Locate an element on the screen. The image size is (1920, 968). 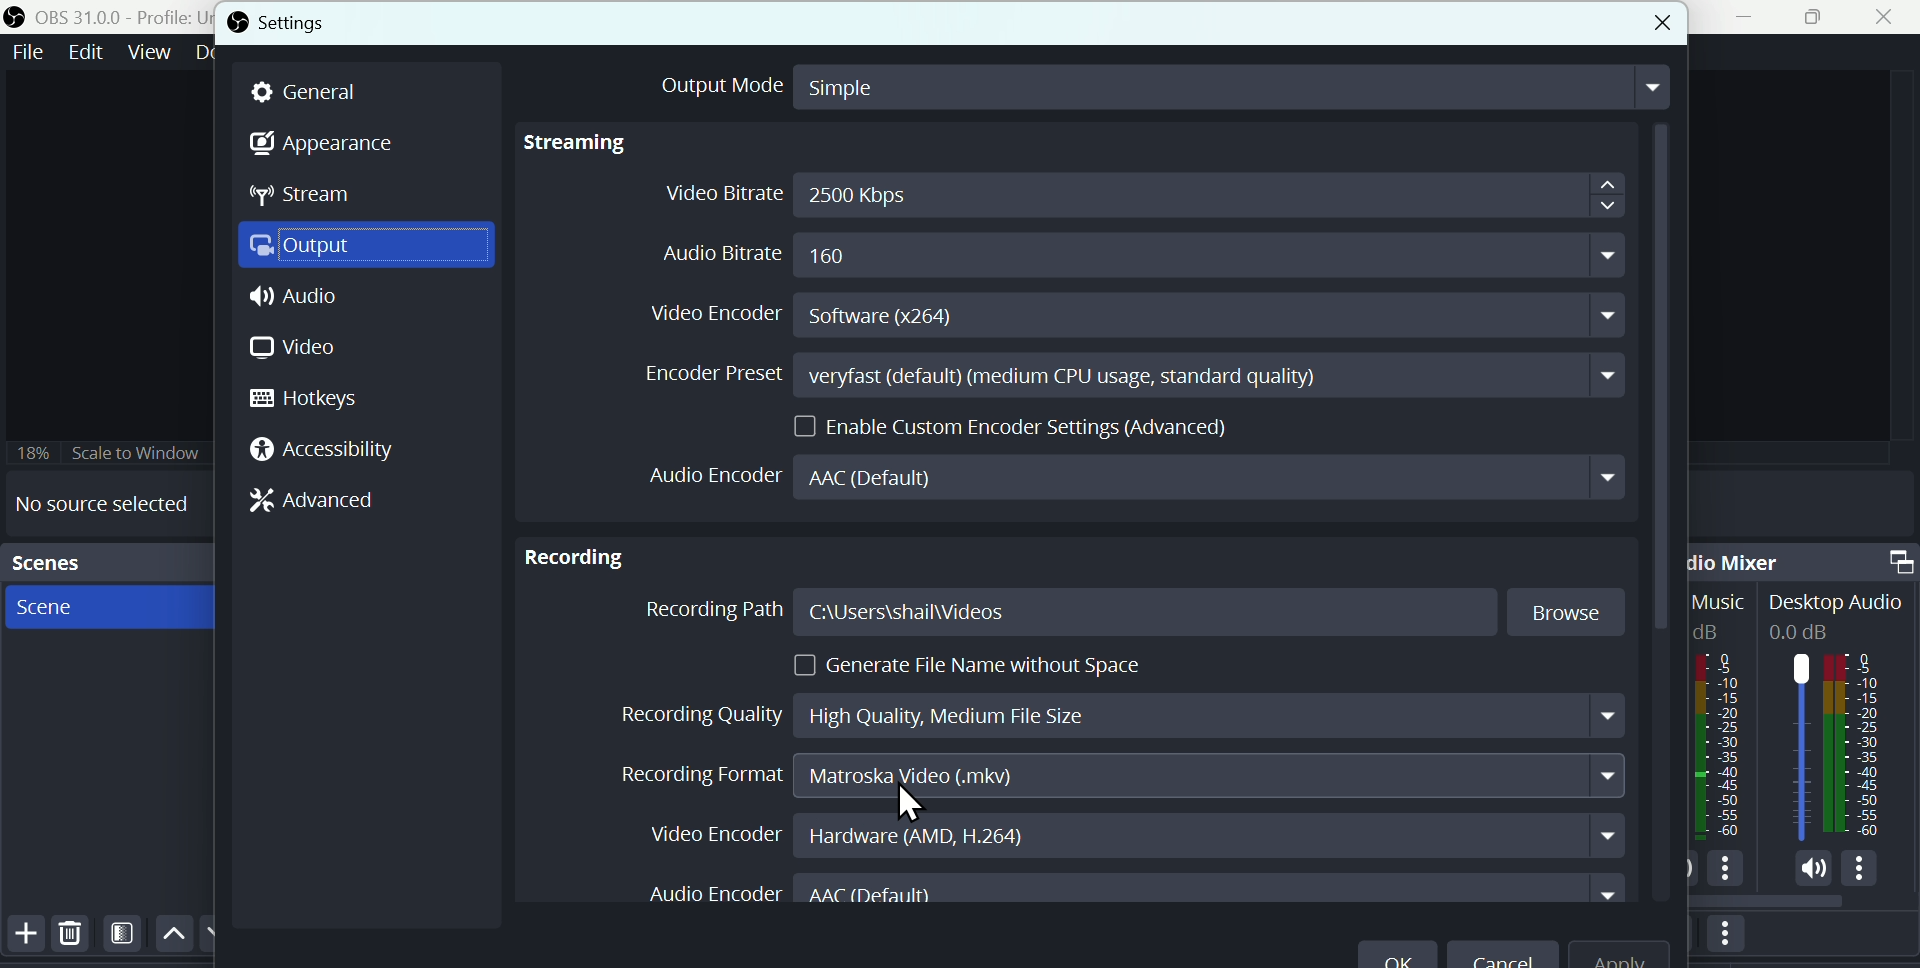
Enable custom encoder settings is located at coordinates (1007, 427).